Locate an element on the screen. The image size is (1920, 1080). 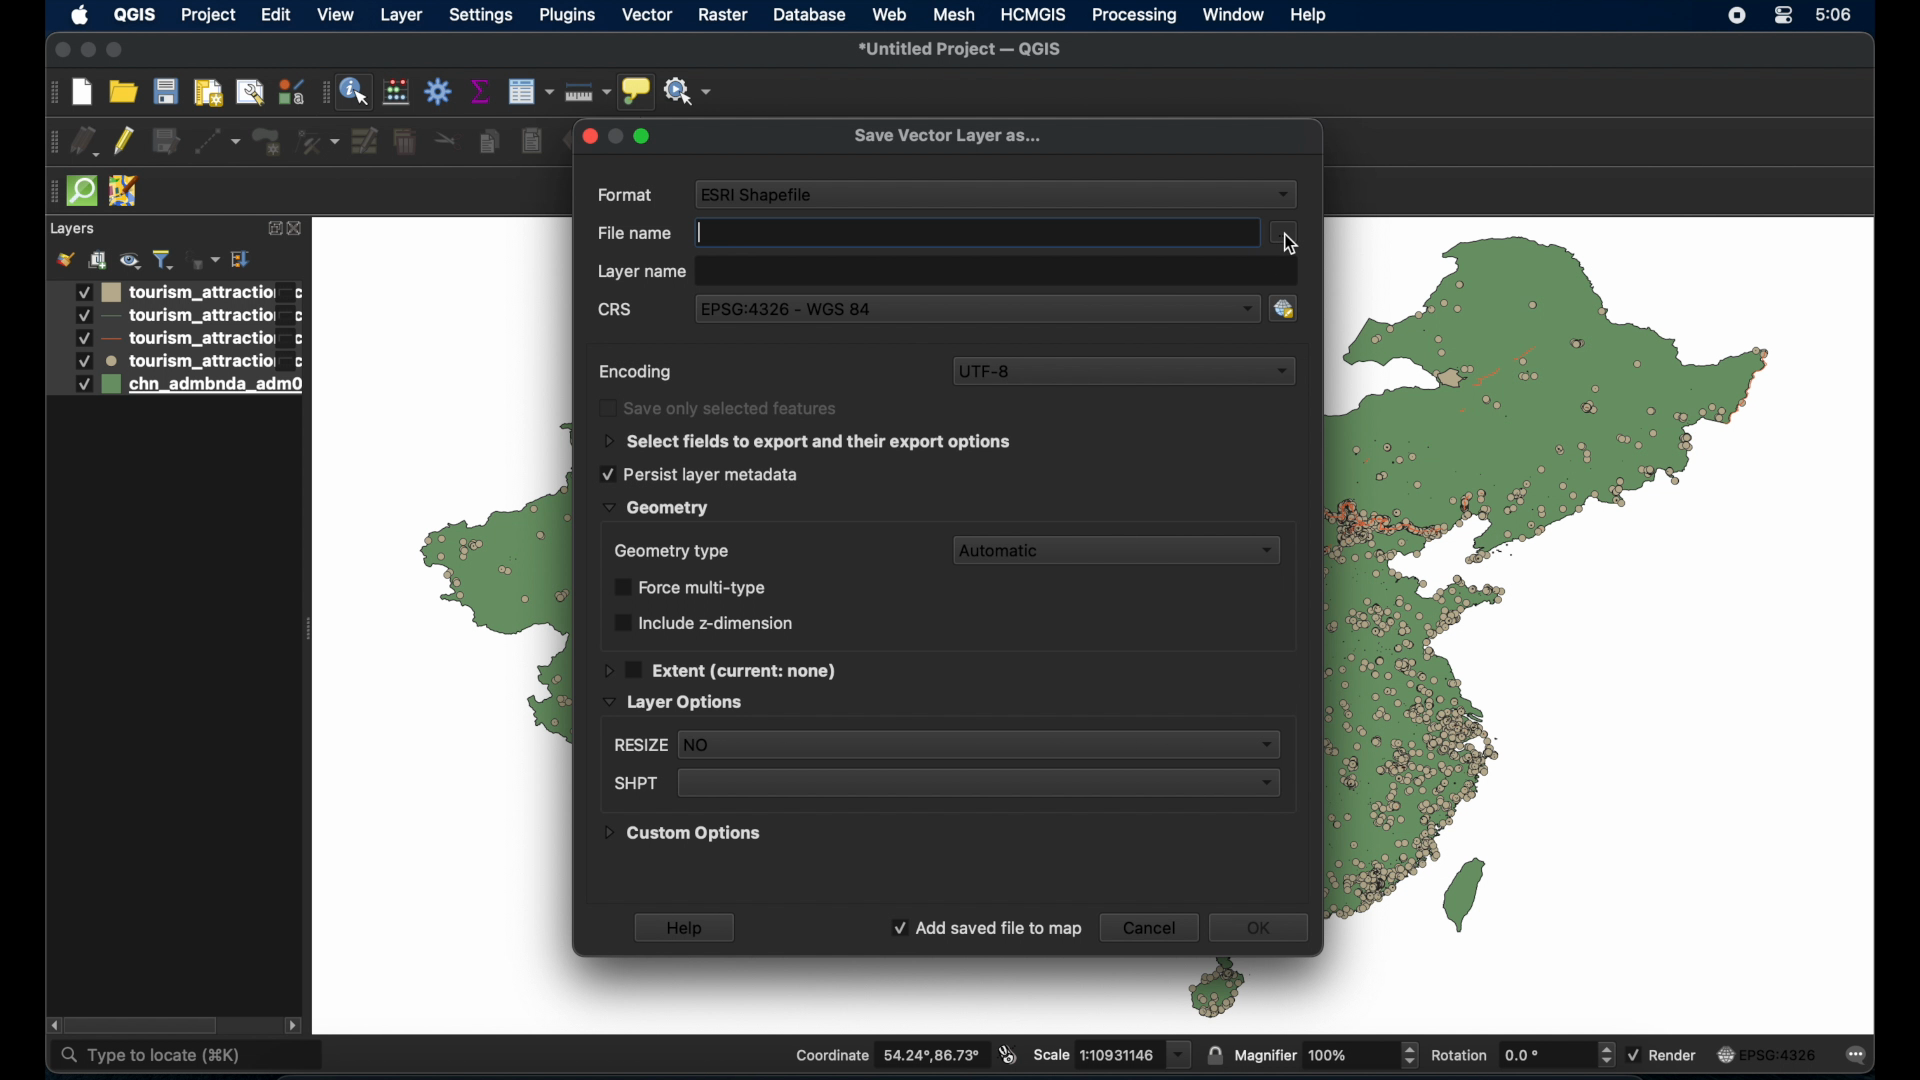
paste features is located at coordinates (533, 142).